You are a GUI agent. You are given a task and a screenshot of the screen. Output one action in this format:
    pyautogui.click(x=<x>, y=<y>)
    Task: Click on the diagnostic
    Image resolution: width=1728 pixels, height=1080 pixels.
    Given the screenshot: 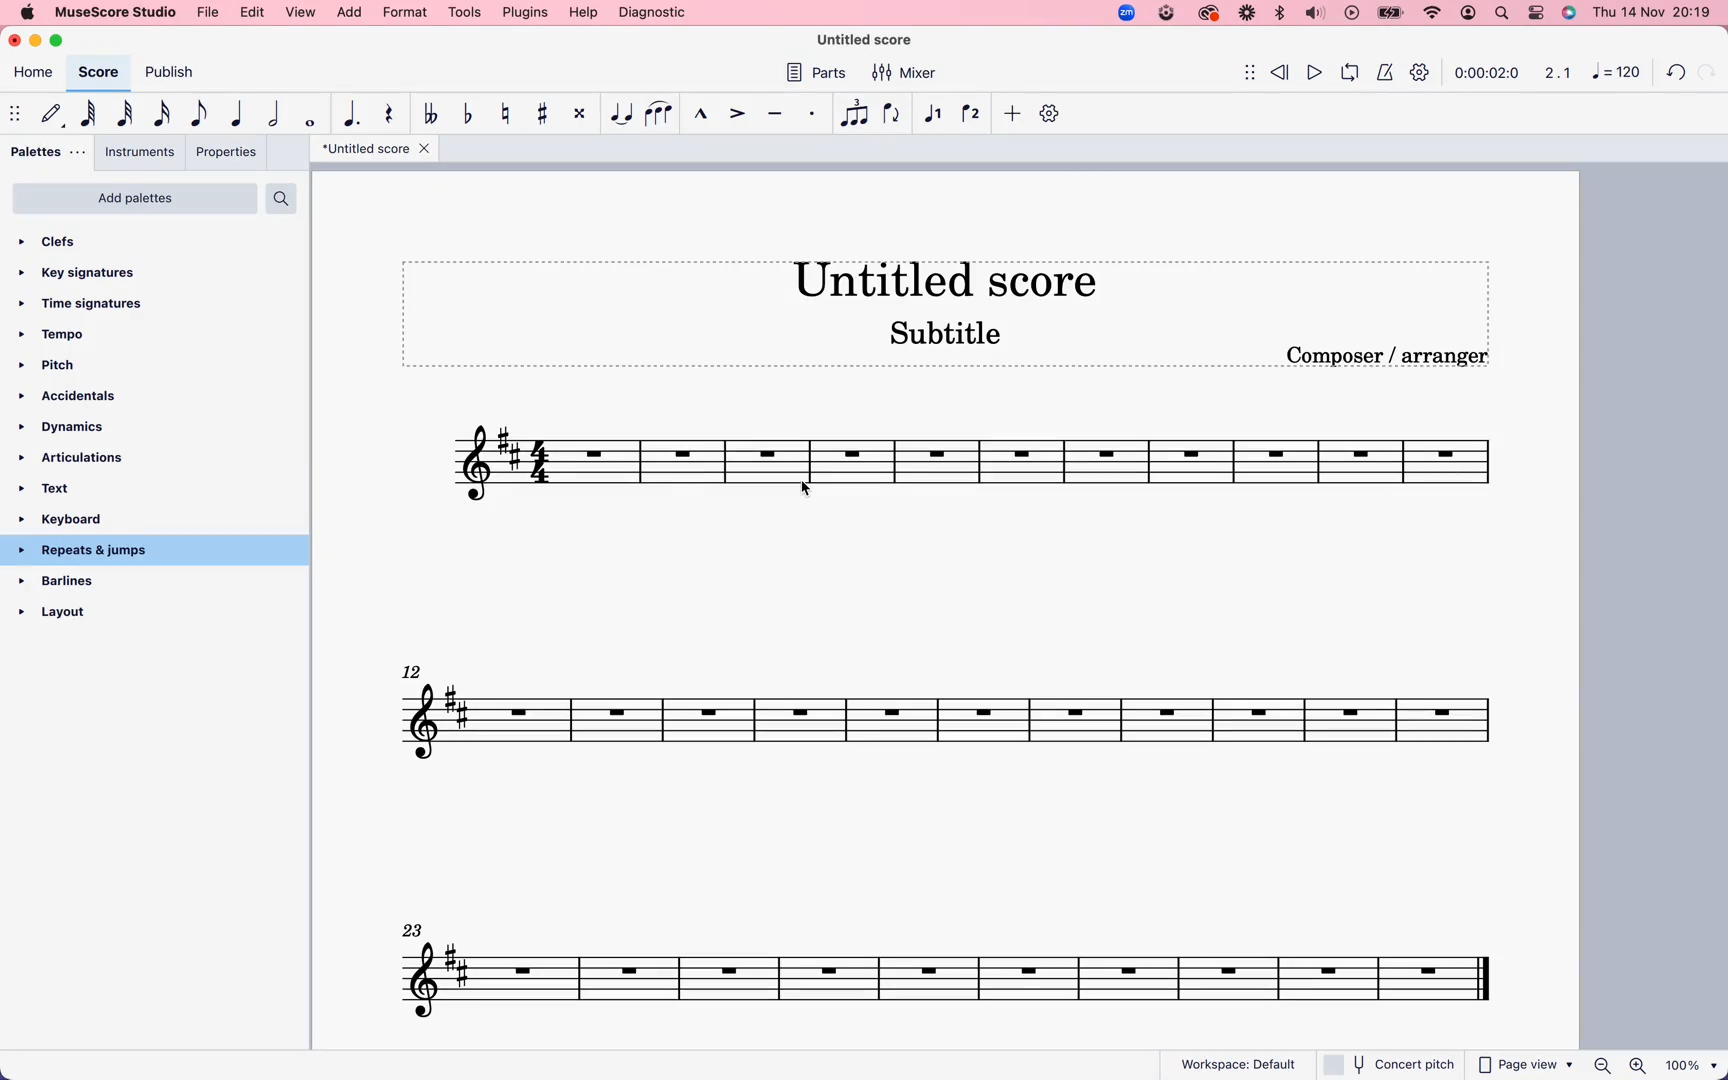 What is the action you would take?
    pyautogui.click(x=653, y=12)
    